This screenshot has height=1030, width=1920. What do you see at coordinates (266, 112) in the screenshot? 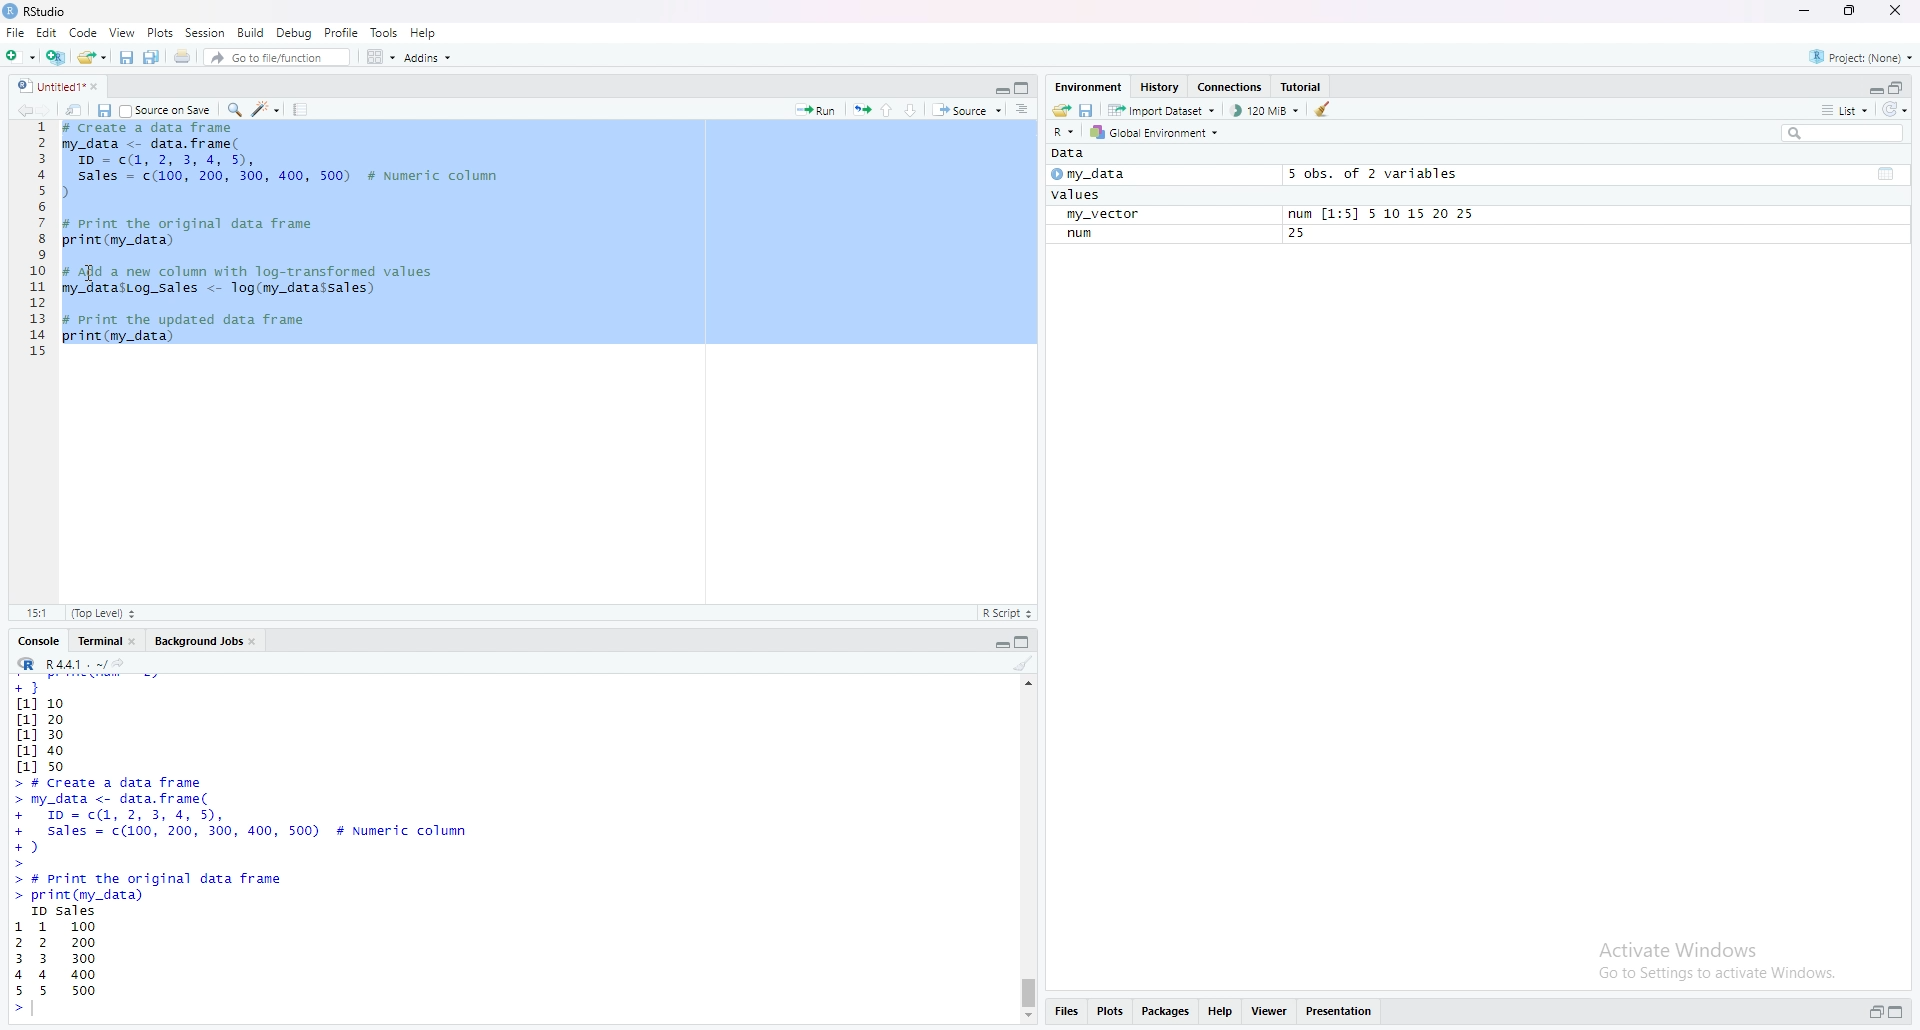
I see `code tools` at bounding box center [266, 112].